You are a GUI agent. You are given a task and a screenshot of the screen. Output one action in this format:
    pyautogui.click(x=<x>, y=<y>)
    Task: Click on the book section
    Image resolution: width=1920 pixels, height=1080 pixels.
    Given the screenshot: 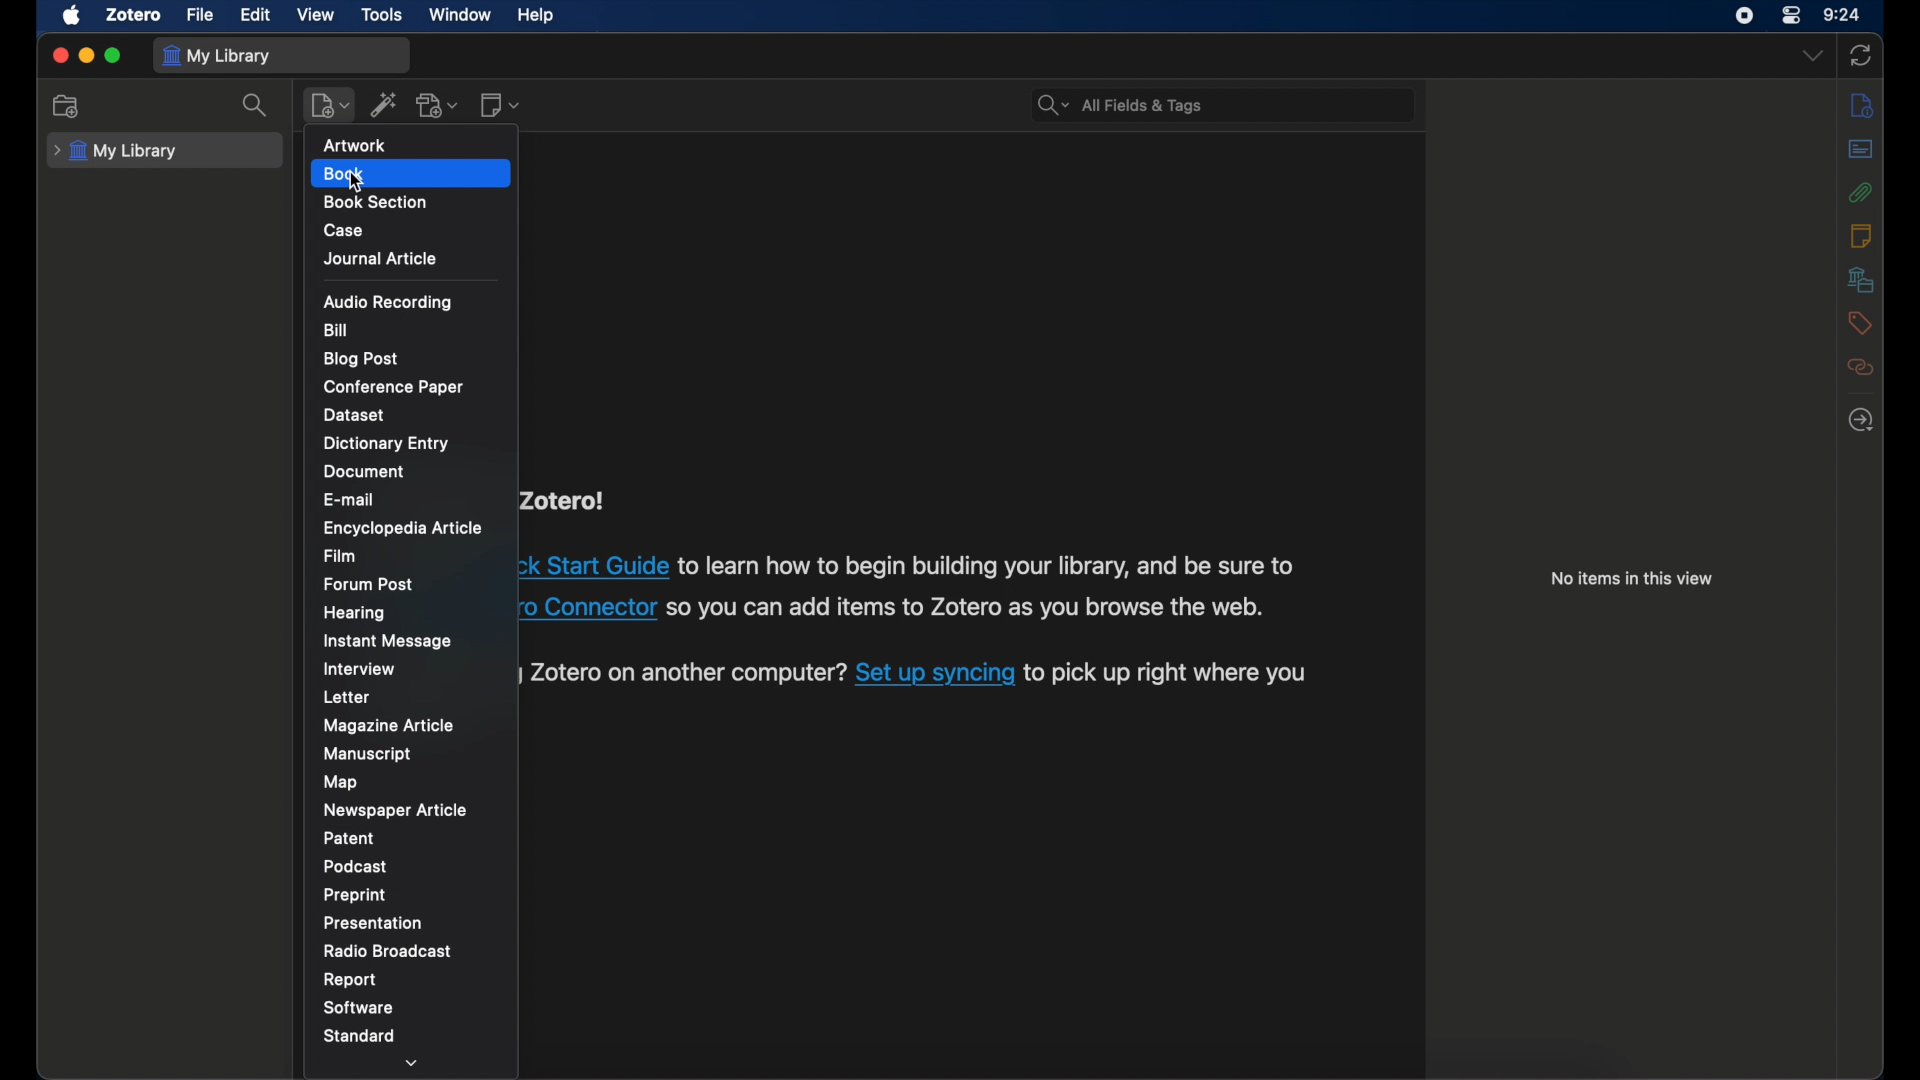 What is the action you would take?
    pyautogui.click(x=376, y=203)
    